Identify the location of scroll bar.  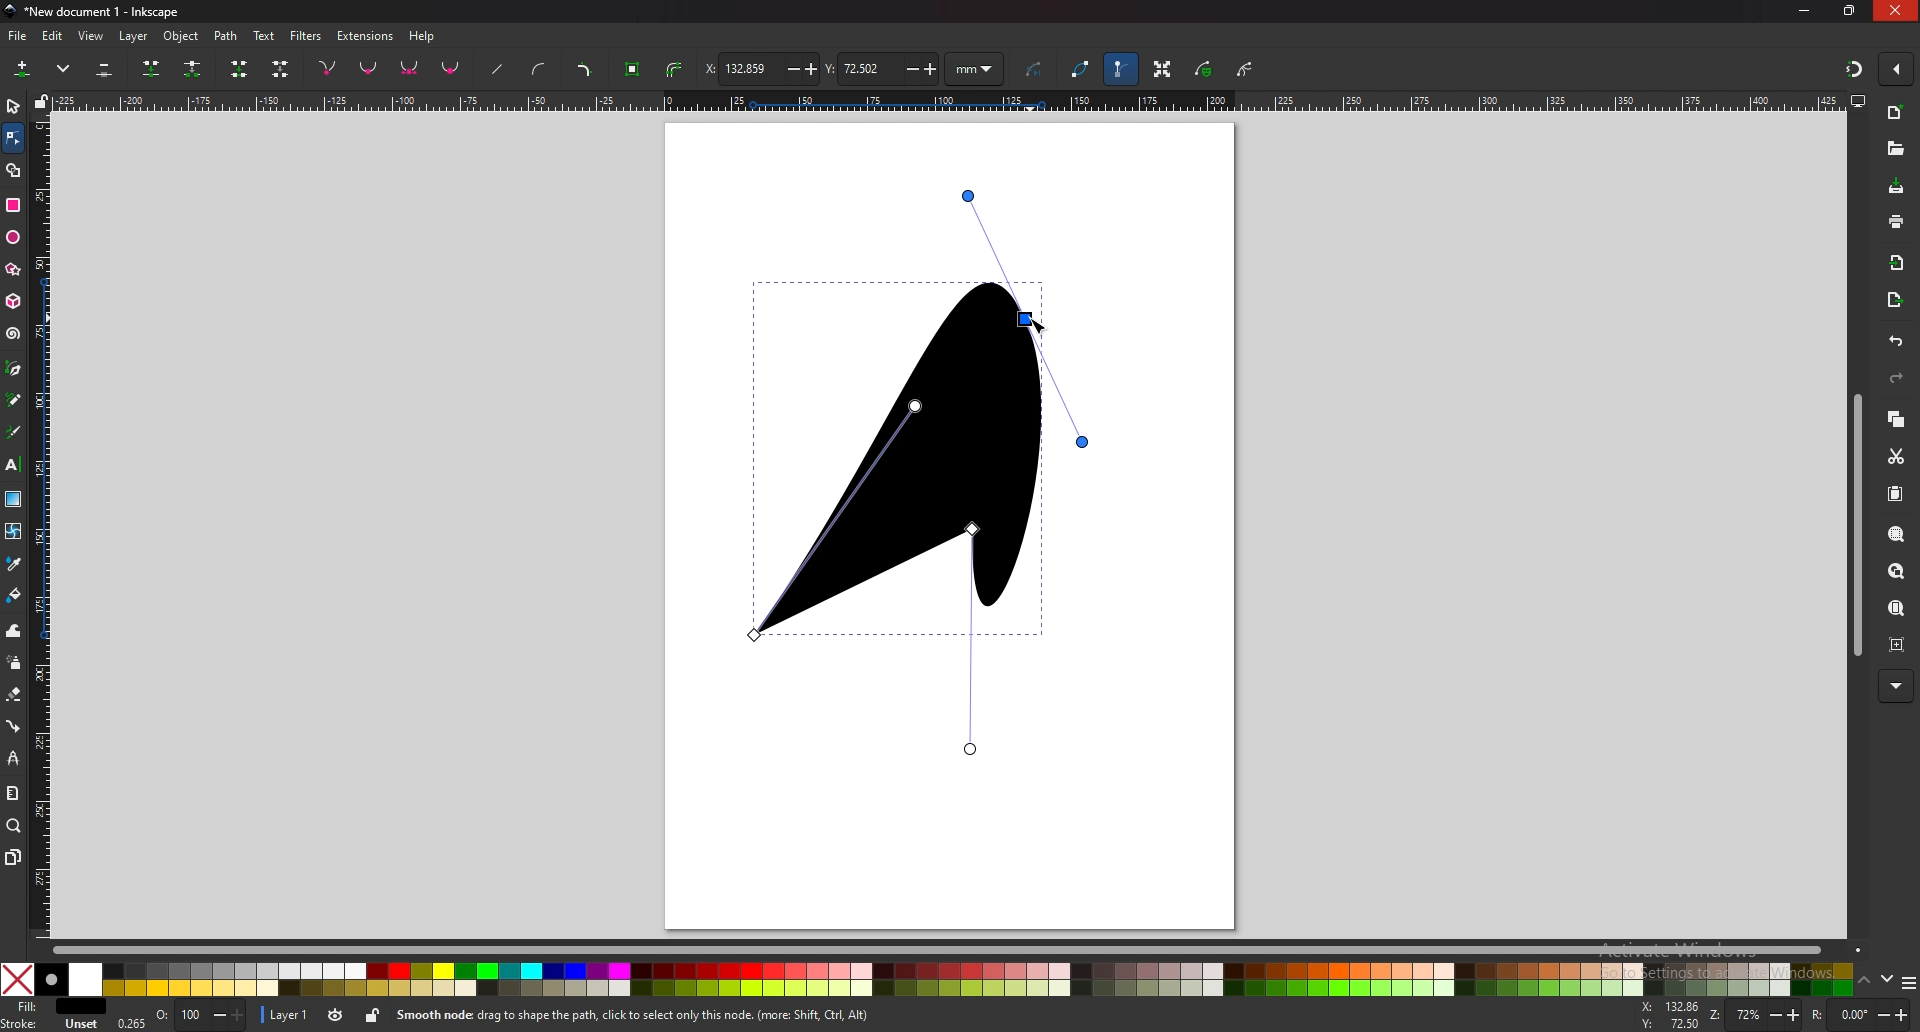
(1857, 526).